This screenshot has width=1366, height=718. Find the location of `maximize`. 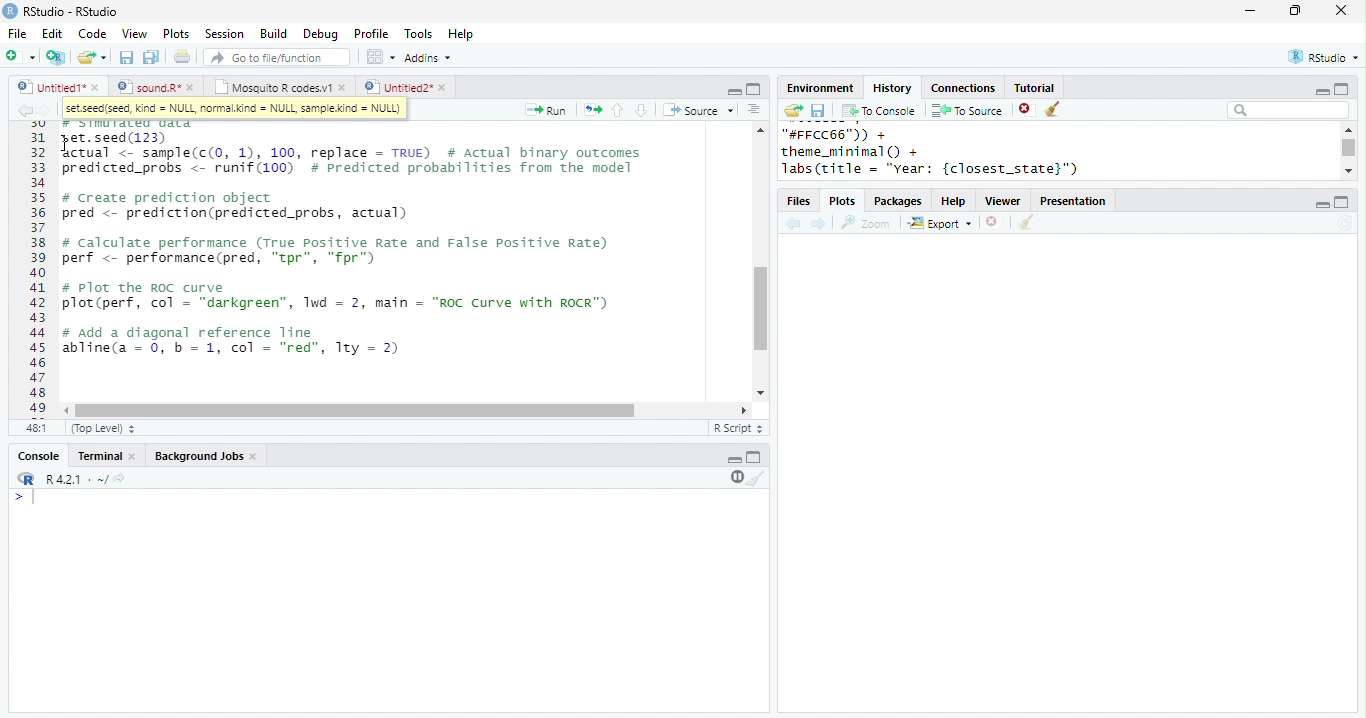

maximize is located at coordinates (754, 456).